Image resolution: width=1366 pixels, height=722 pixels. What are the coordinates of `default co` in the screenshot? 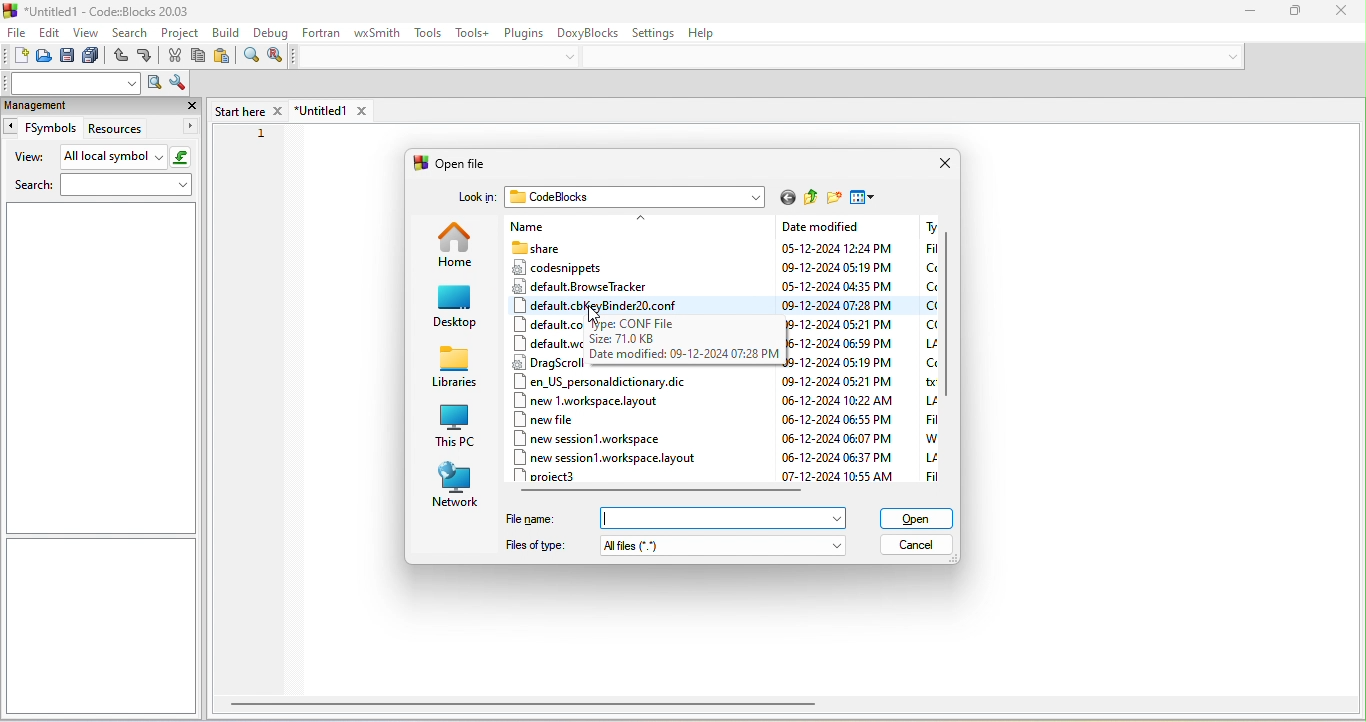 It's located at (596, 323).